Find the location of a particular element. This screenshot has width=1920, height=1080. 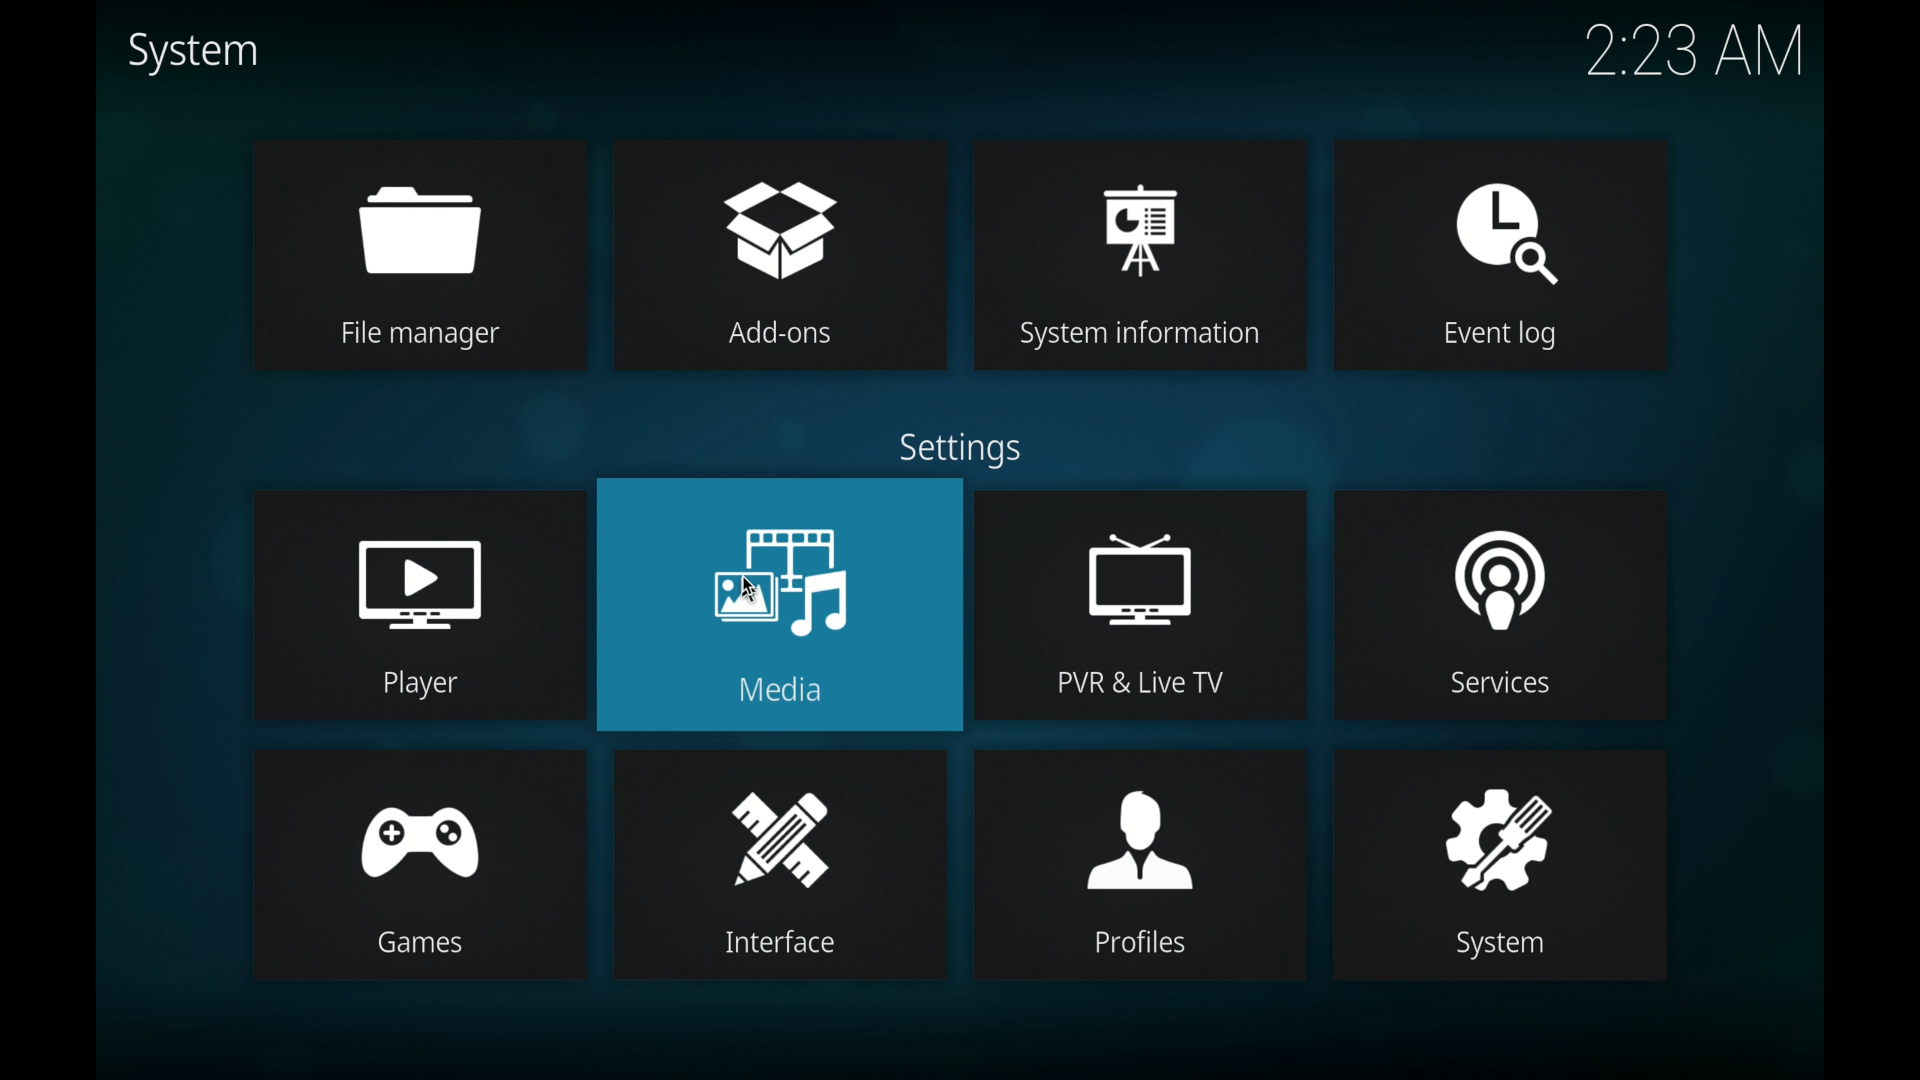

pvr and live tv is located at coordinates (1144, 559).